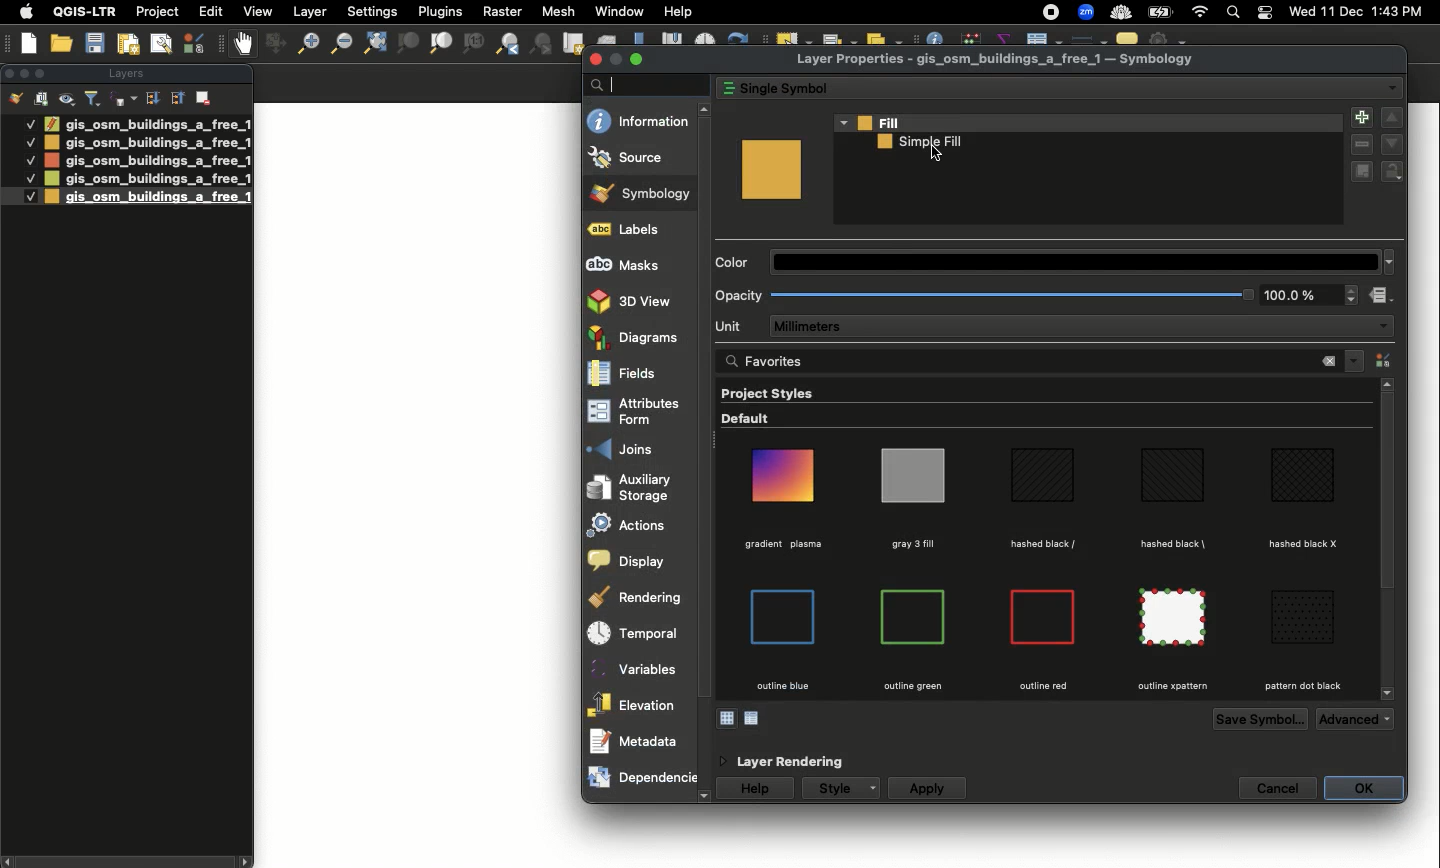 This screenshot has height=868, width=1440. Describe the element at coordinates (339, 43) in the screenshot. I see `Zoom out ` at that location.